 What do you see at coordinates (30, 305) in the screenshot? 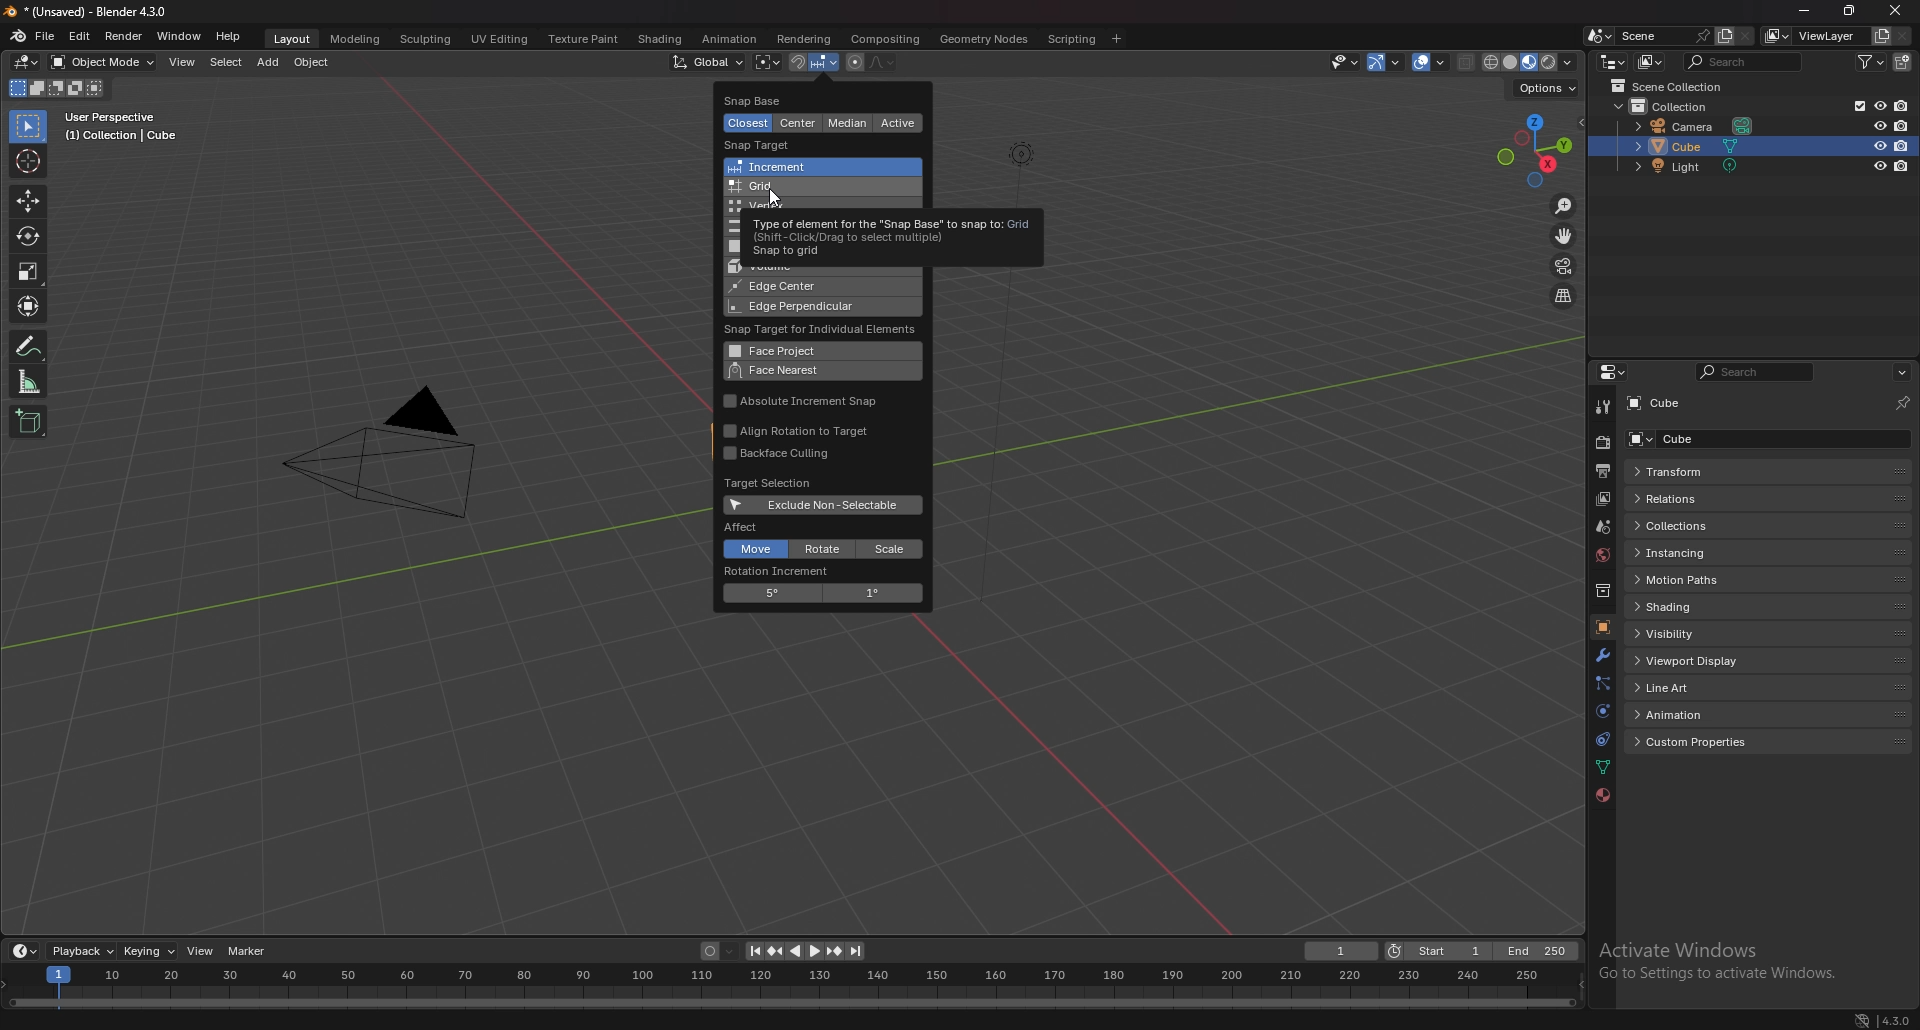
I see `transform` at bounding box center [30, 305].